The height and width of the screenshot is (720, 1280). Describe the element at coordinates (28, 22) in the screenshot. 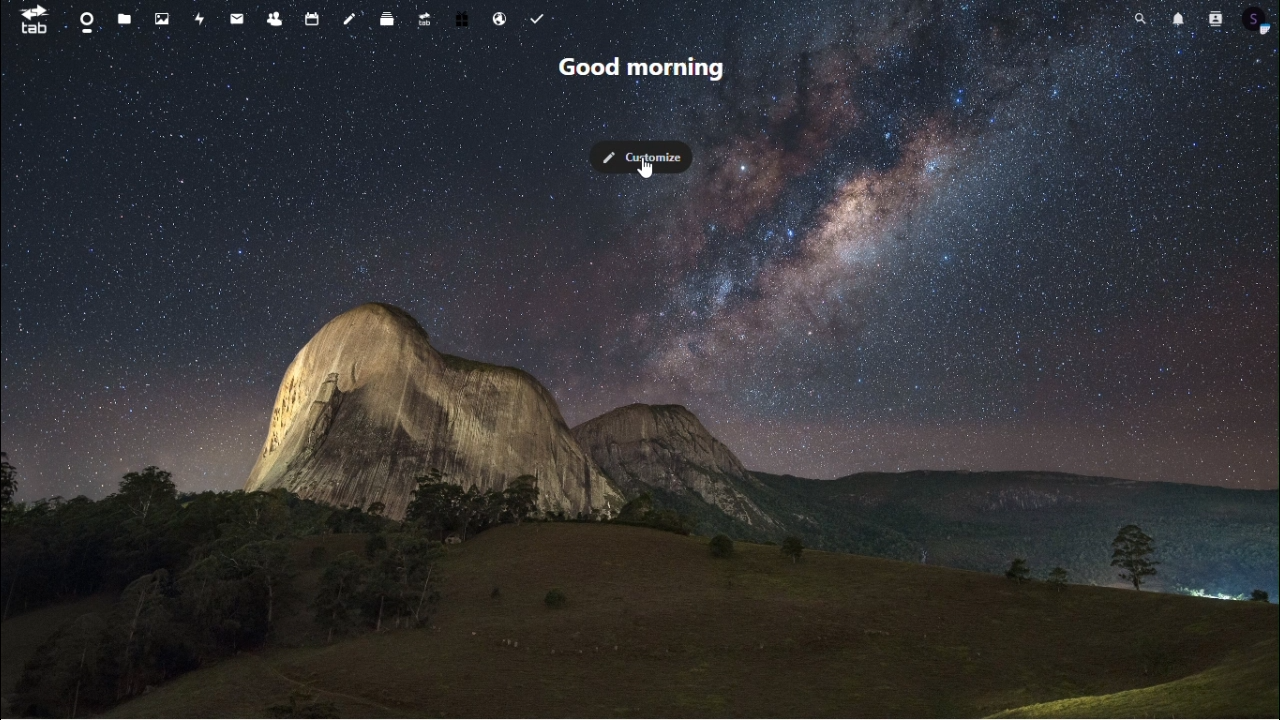

I see `tab` at that location.